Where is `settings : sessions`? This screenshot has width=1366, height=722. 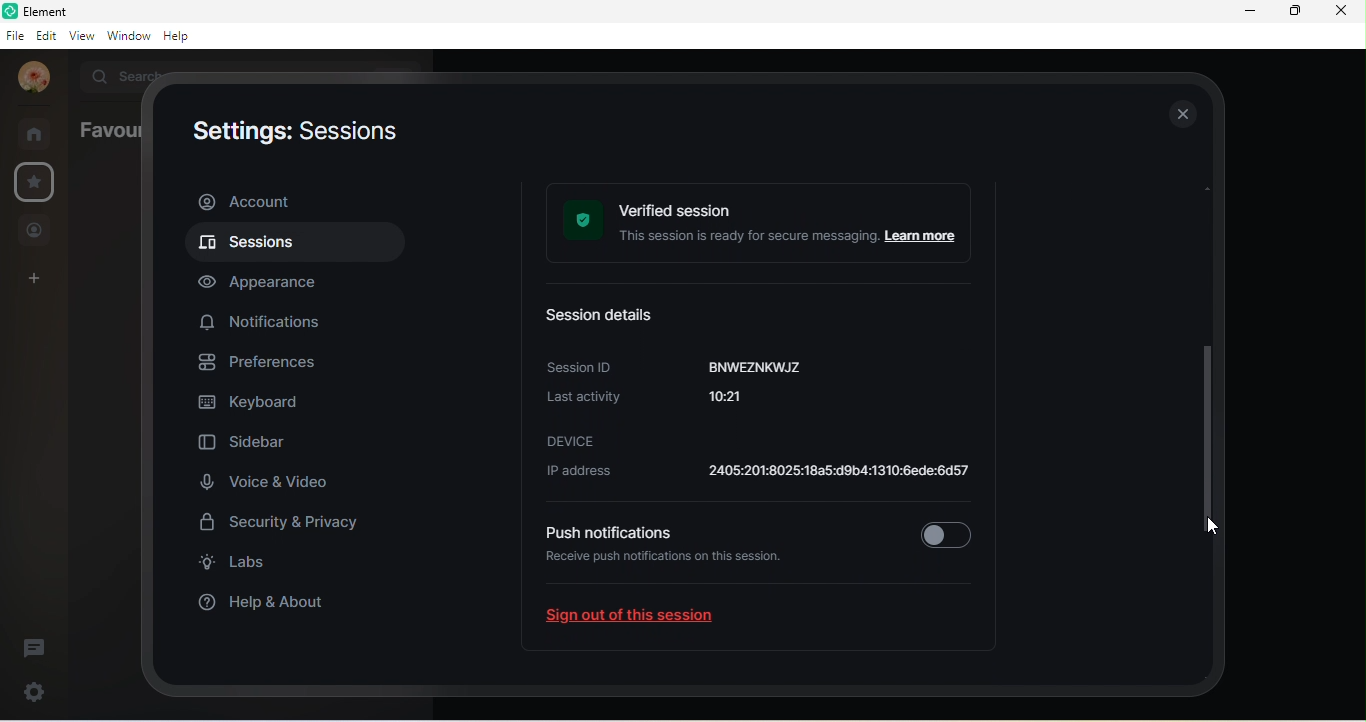 settings : sessions is located at coordinates (292, 134).